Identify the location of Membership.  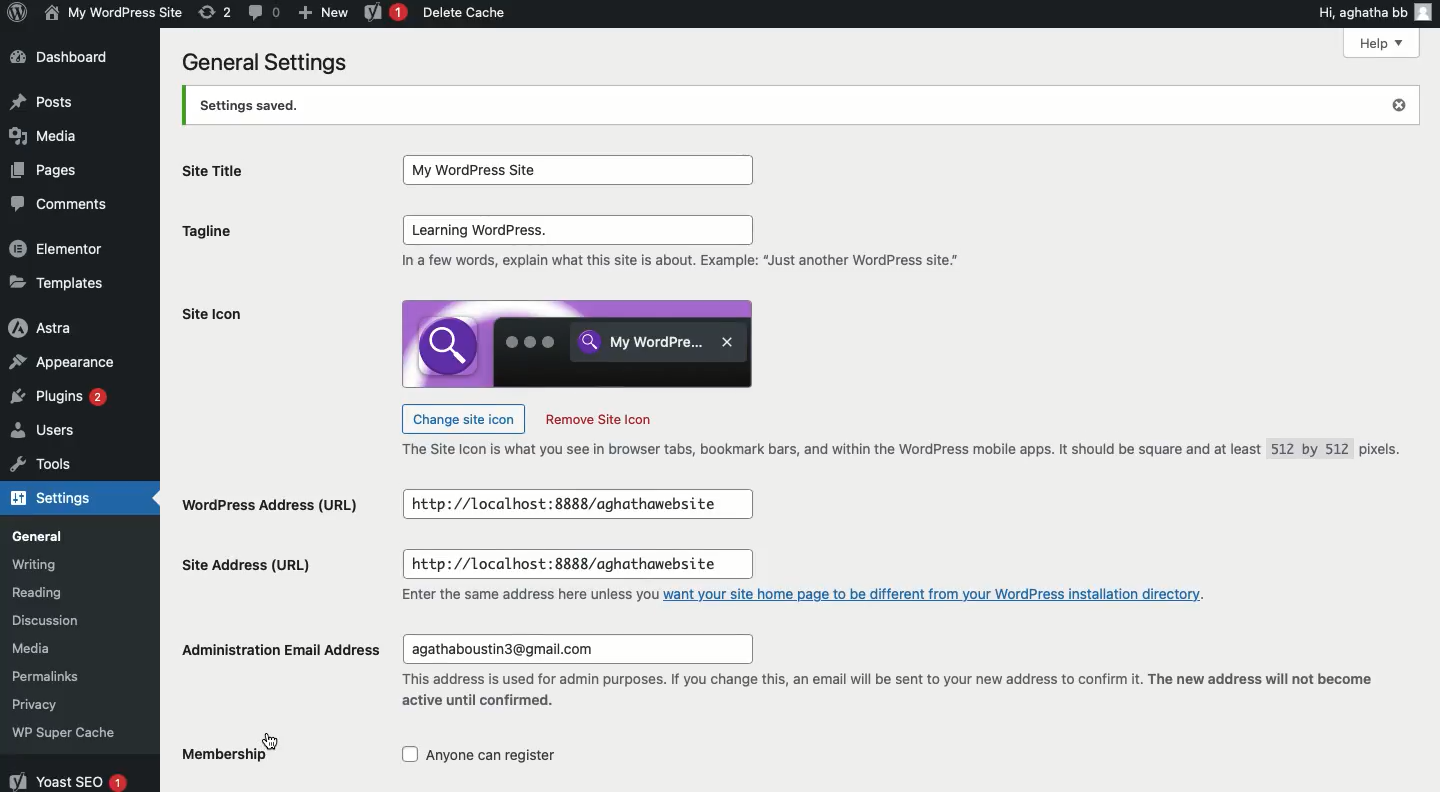
(218, 761).